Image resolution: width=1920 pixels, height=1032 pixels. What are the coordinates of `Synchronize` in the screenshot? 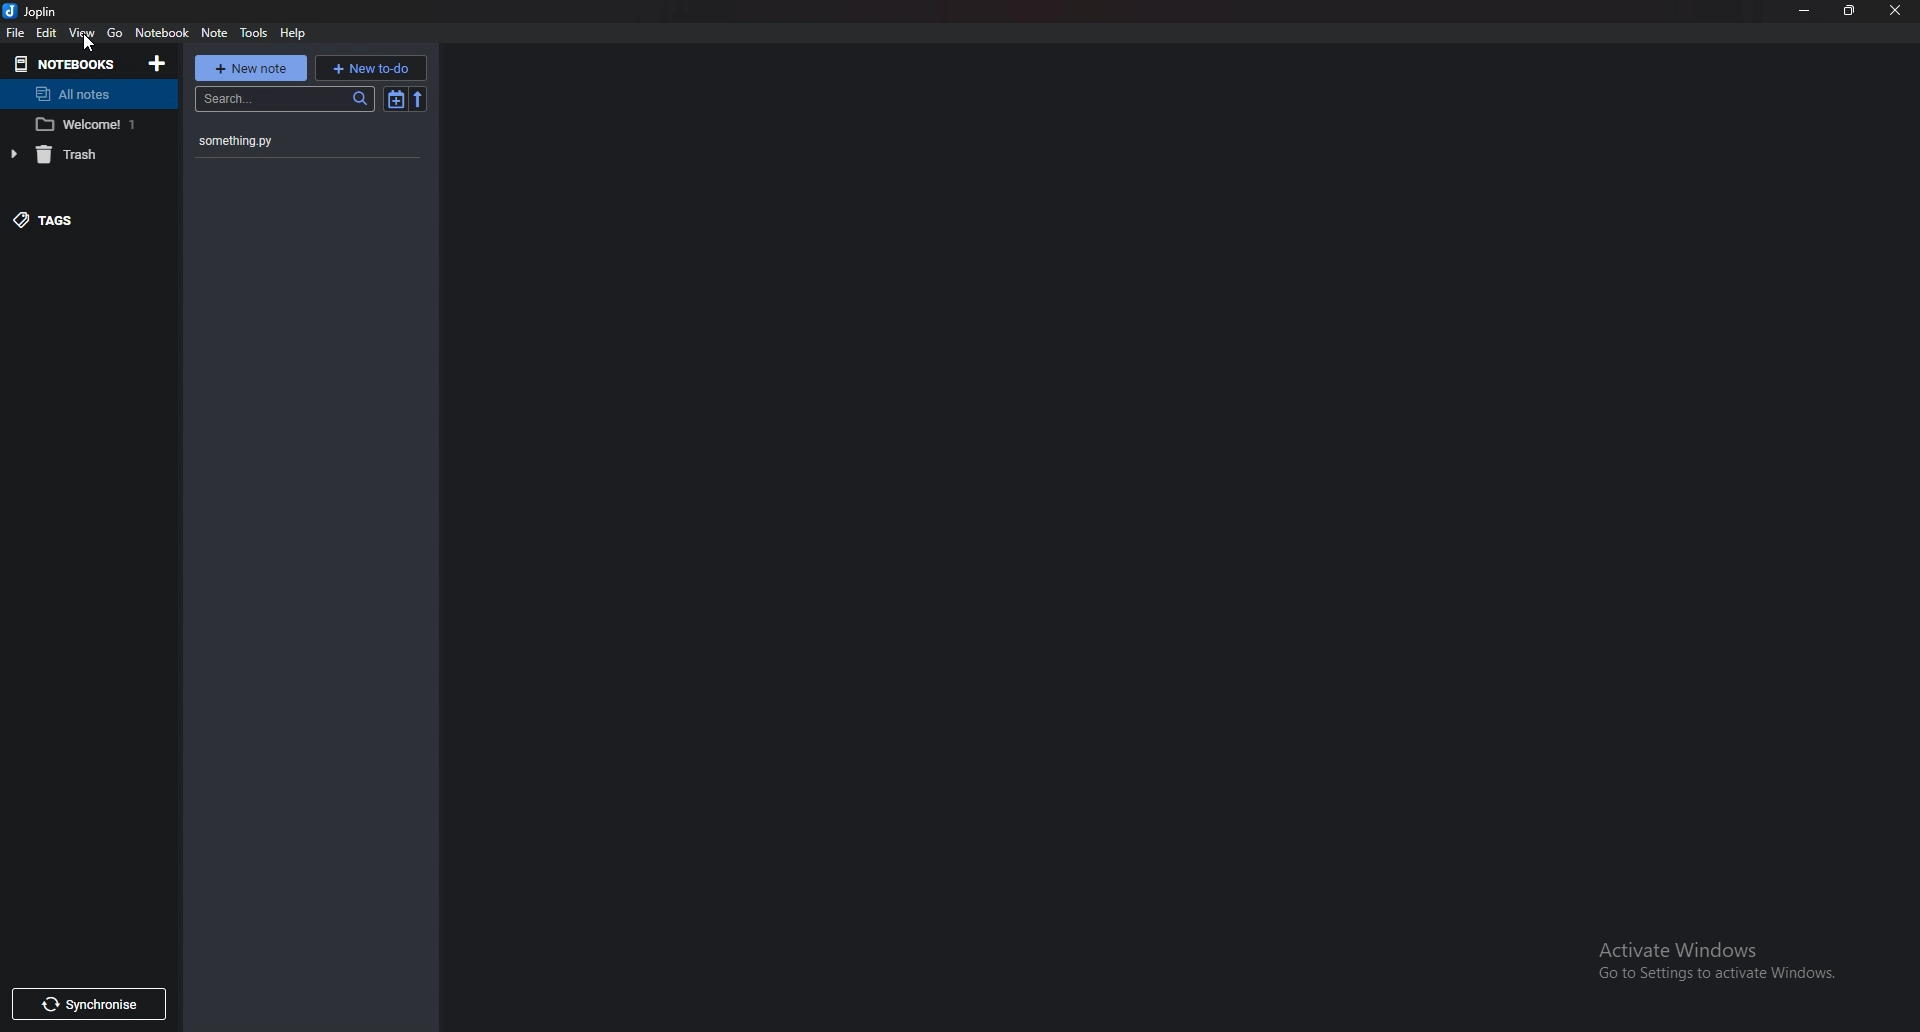 It's located at (82, 1003).